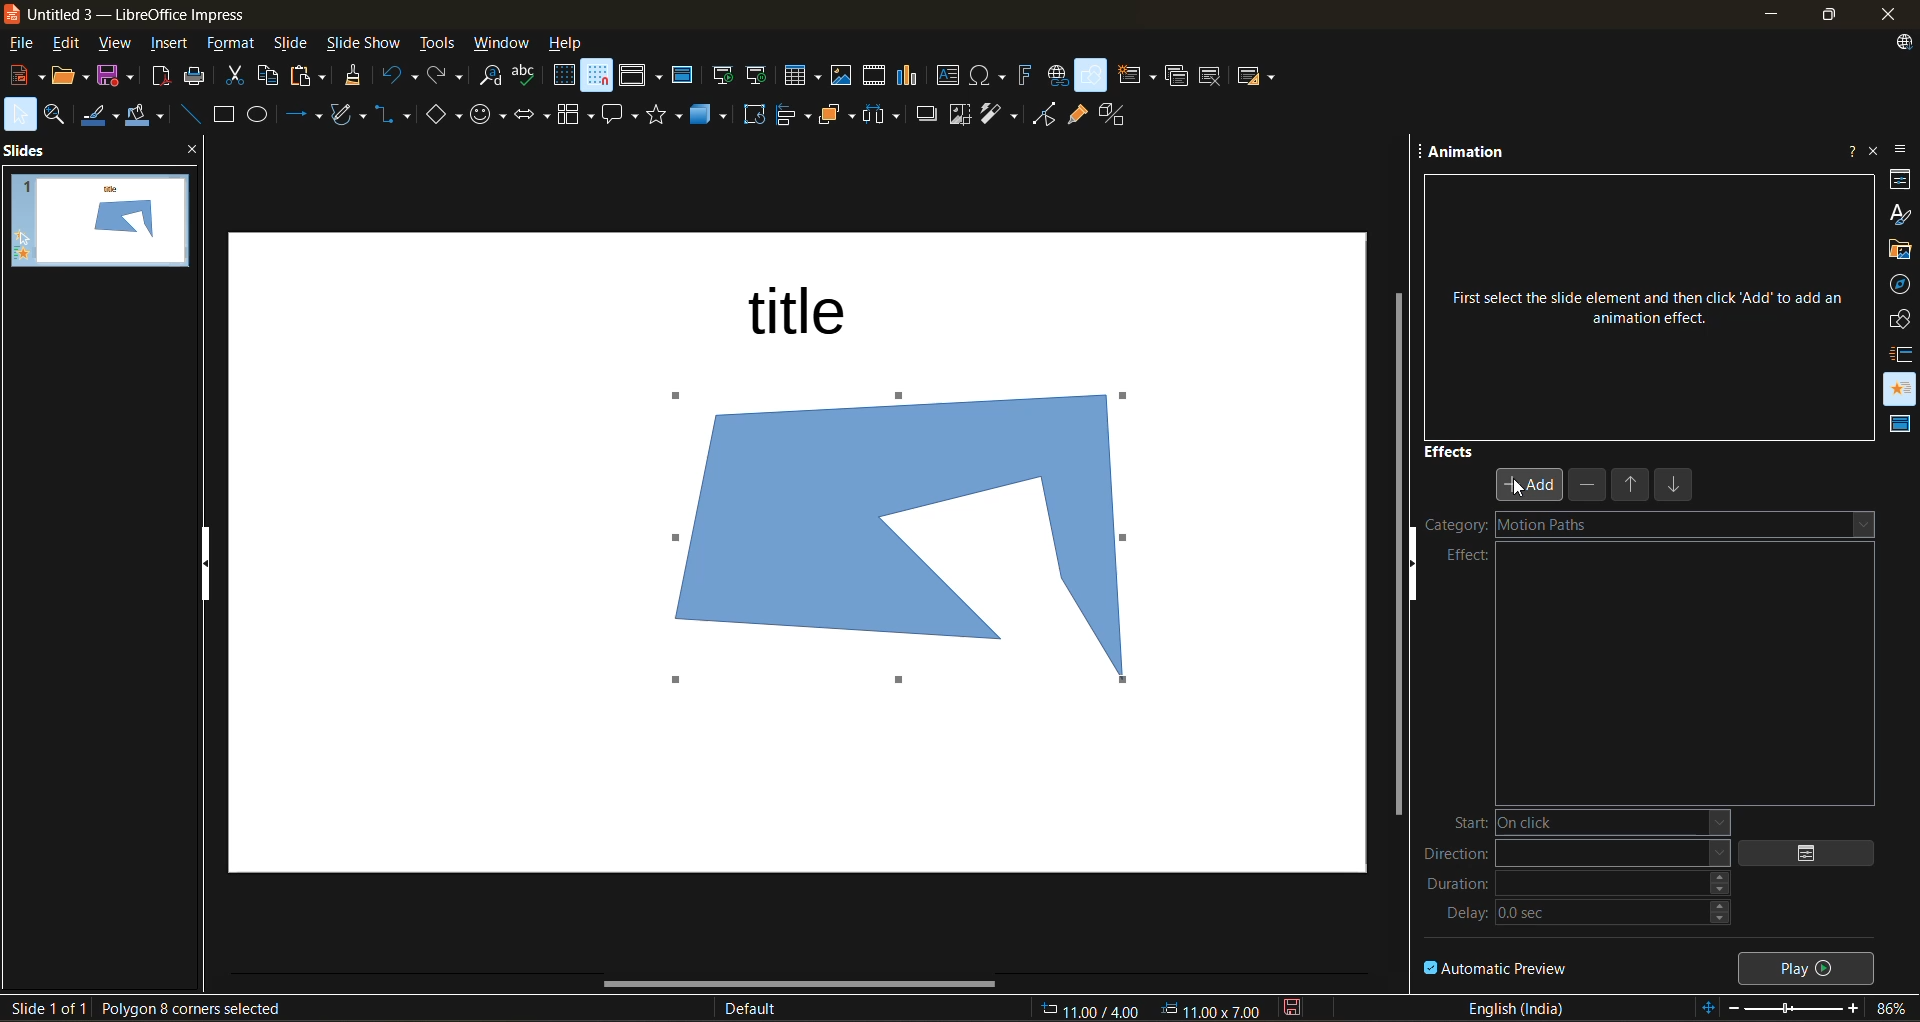 This screenshot has height=1022, width=1920. What do you see at coordinates (563, 77) in the screenshot?
I see `display grid` at bounding box center [563, 77].